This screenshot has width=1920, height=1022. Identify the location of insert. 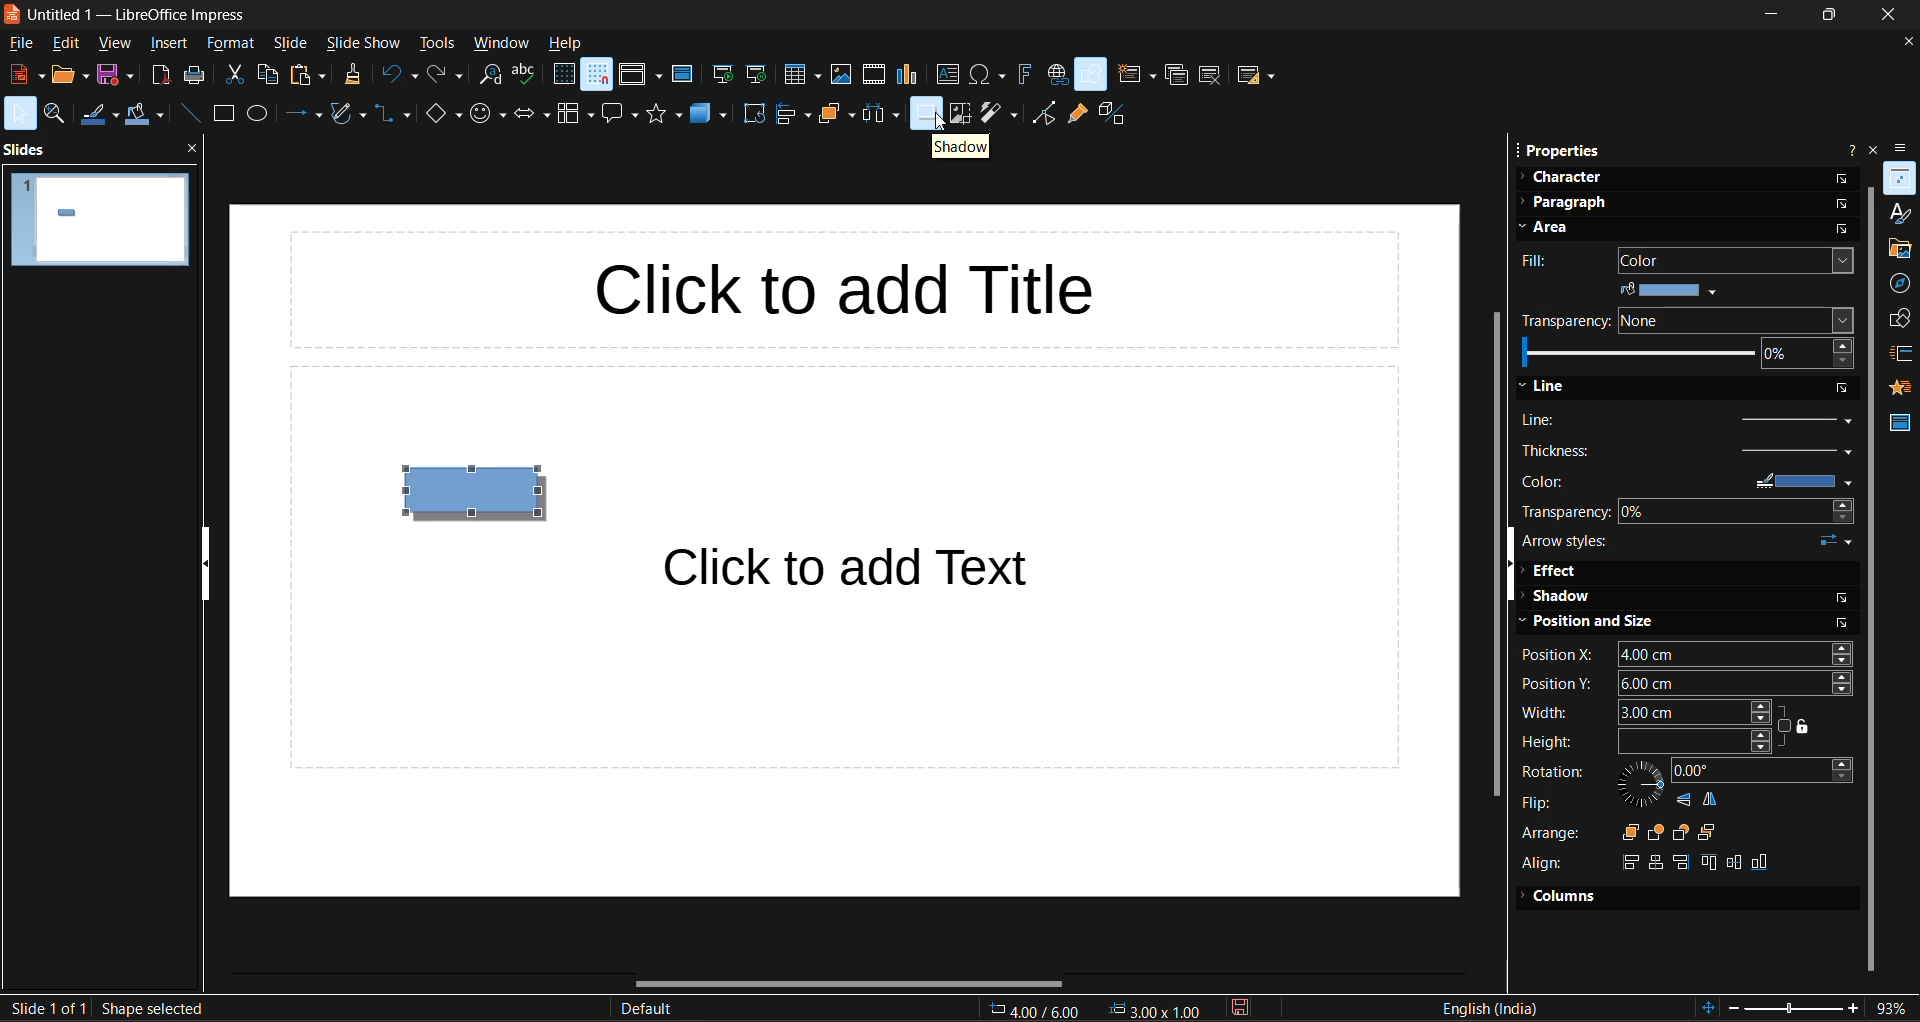
(169, 44).